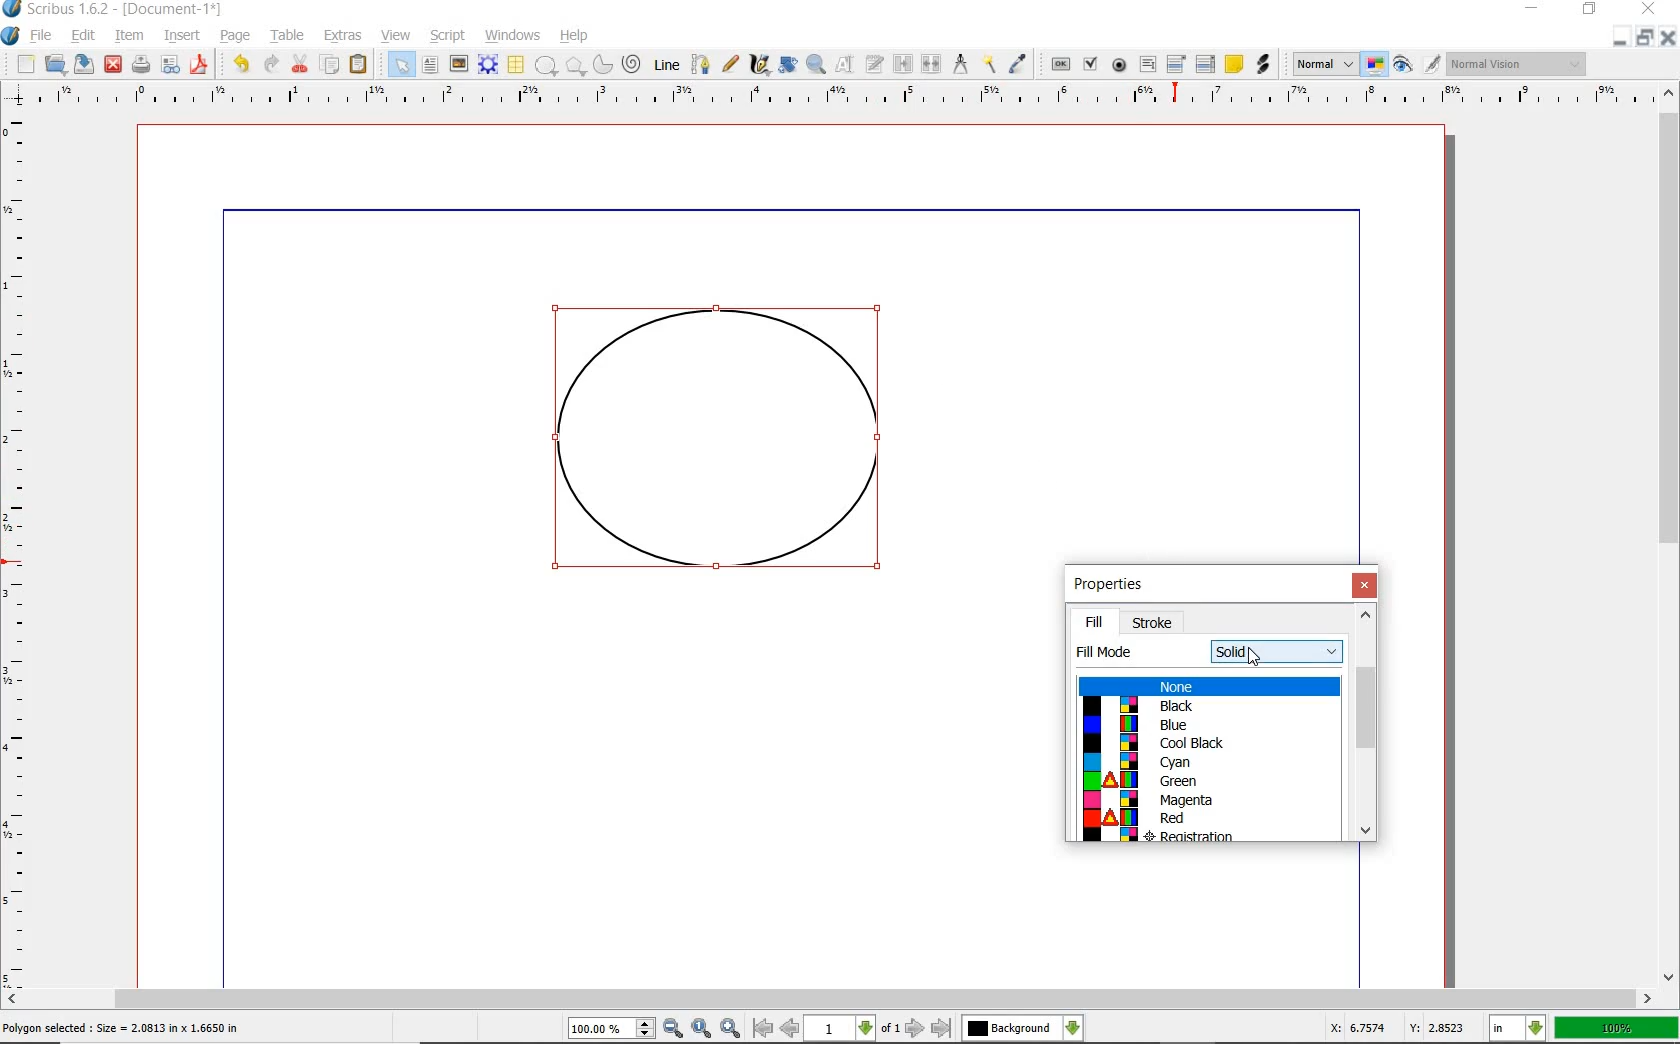 The image size is (1680, 1044). I want to click on MINIMIZE, so click(1534, 7).